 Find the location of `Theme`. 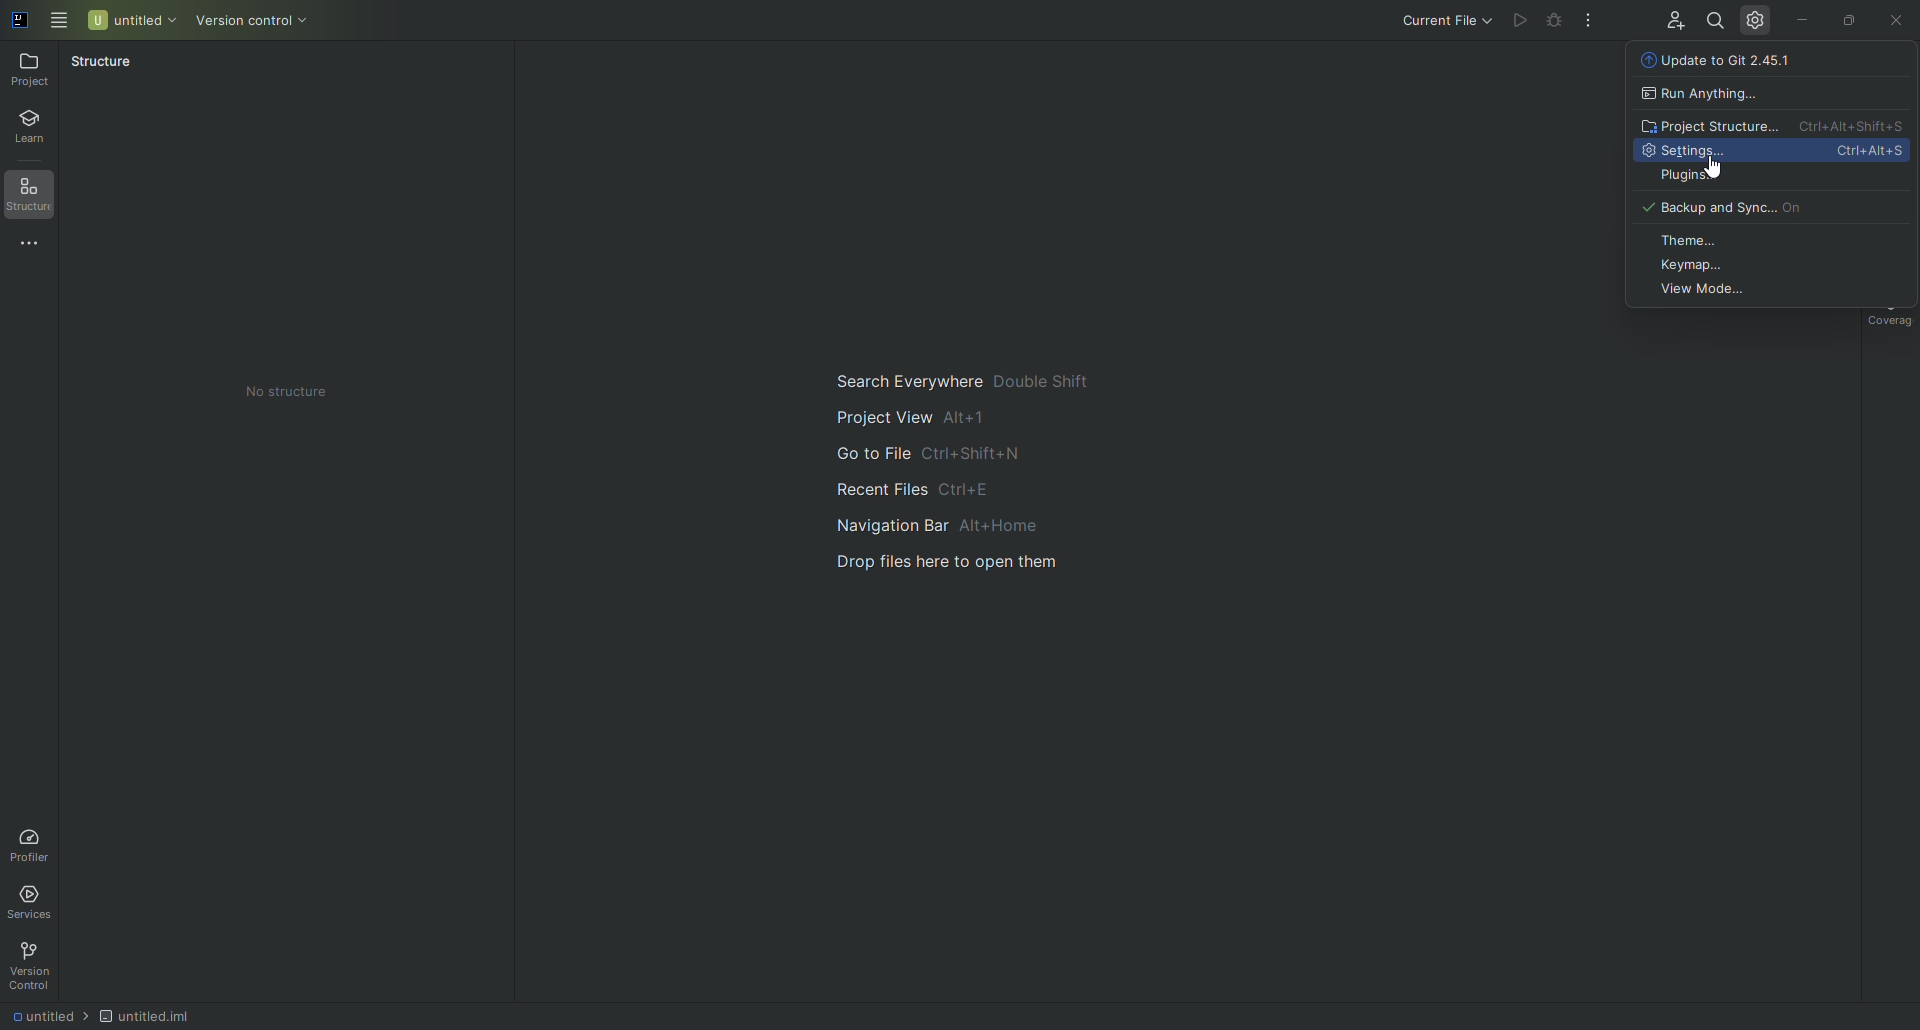

Theme is located at coordinates (1757, 238).